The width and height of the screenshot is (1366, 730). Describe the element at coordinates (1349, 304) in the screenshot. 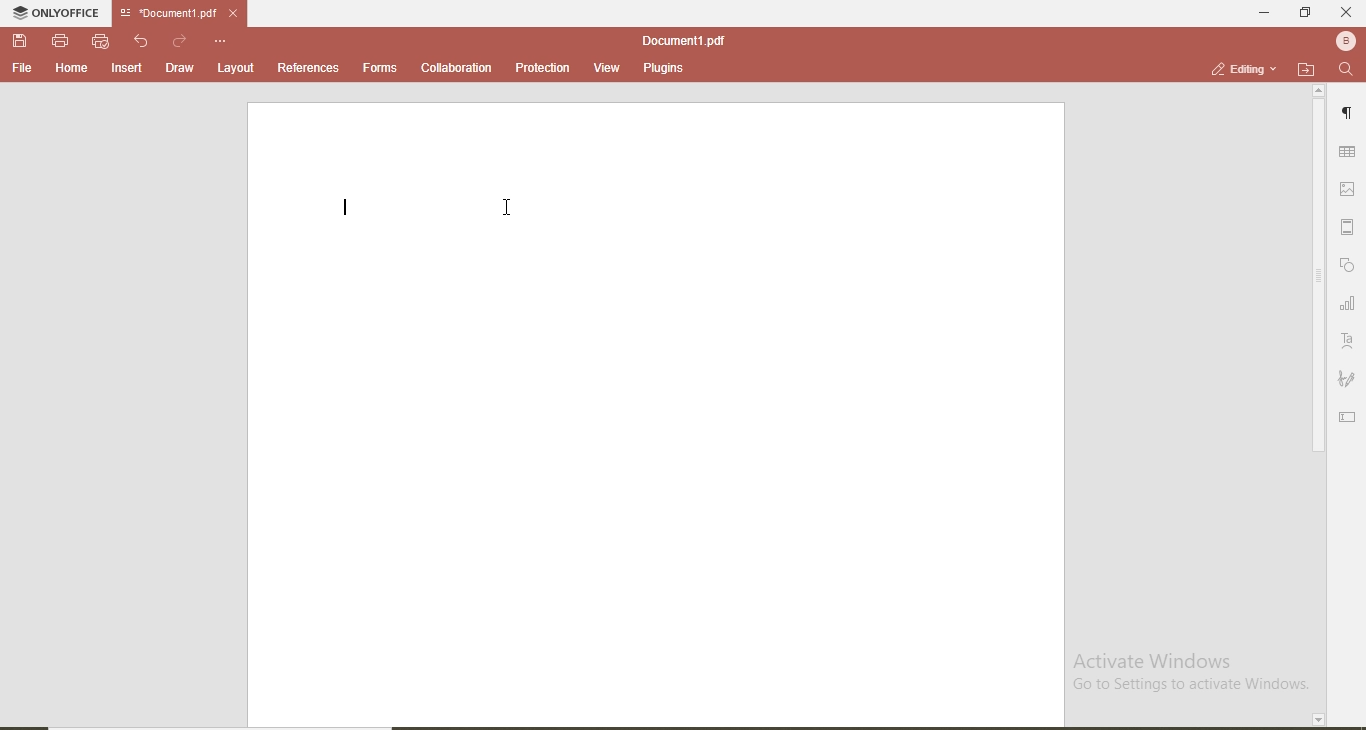

I see `chart` at that location.